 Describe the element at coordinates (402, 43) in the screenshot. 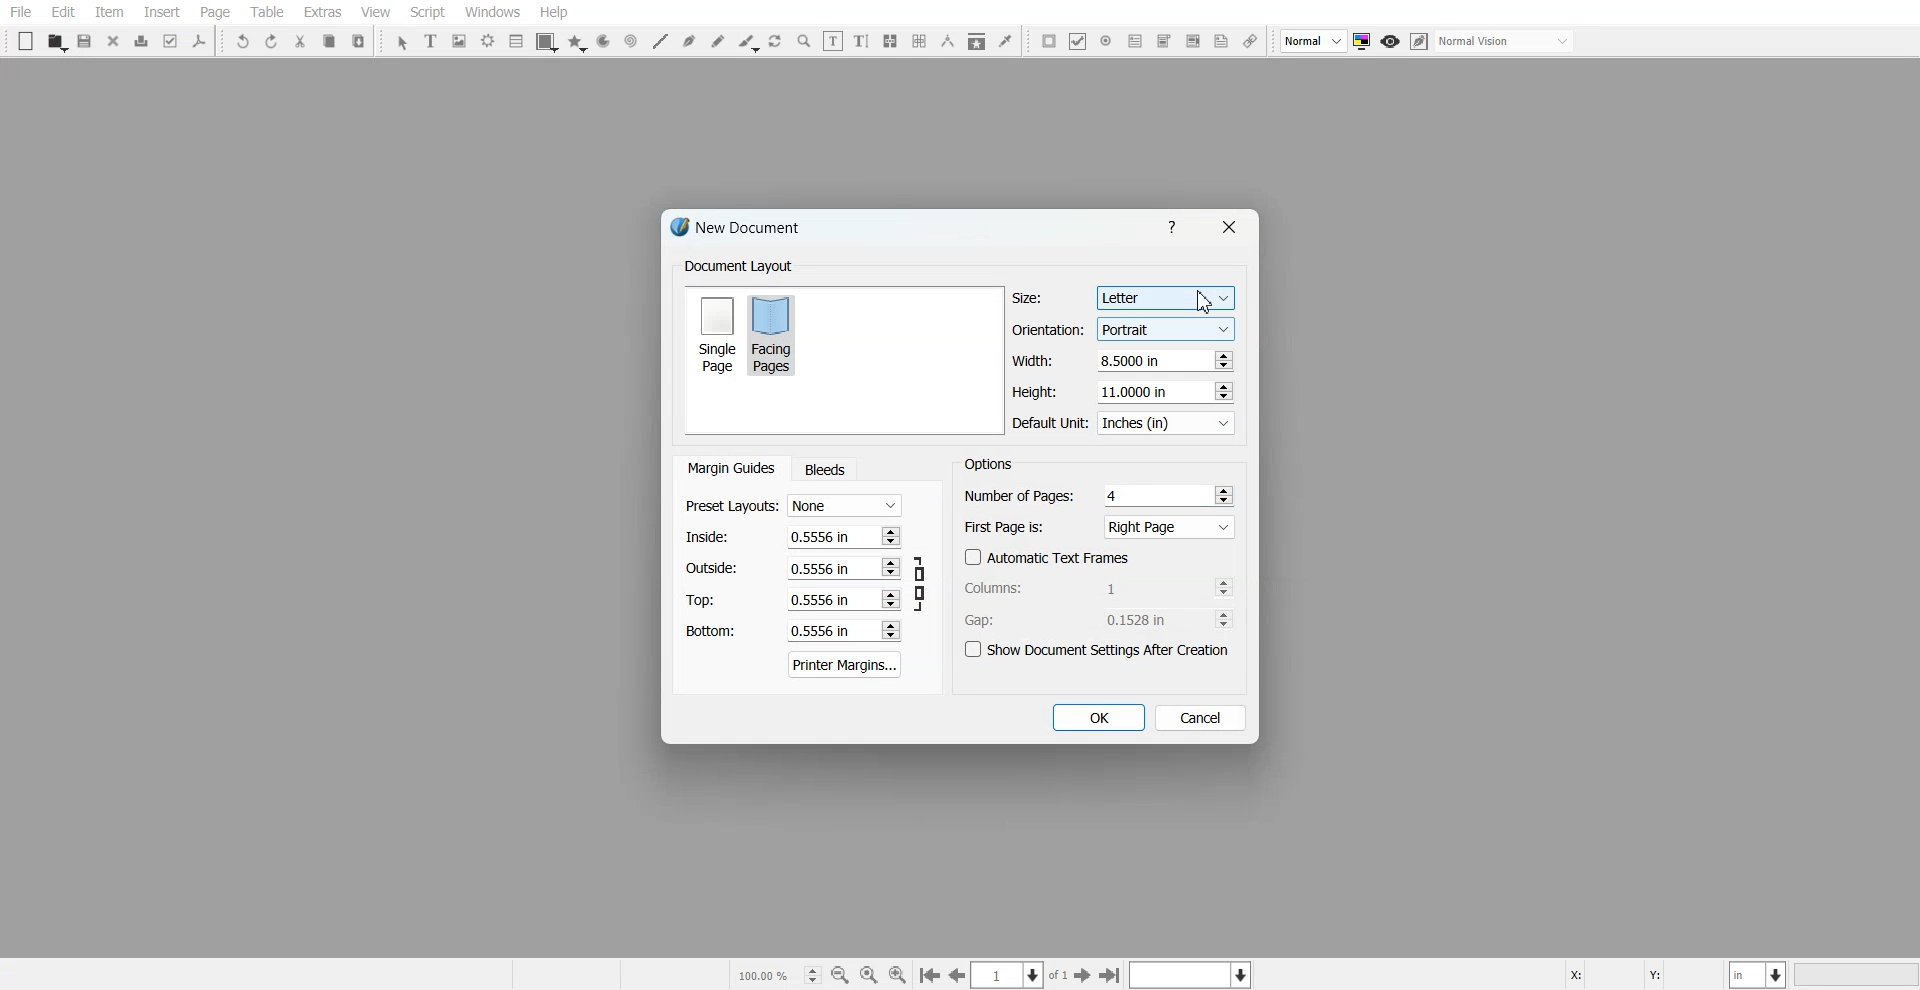

I see `Select Item` at that location.